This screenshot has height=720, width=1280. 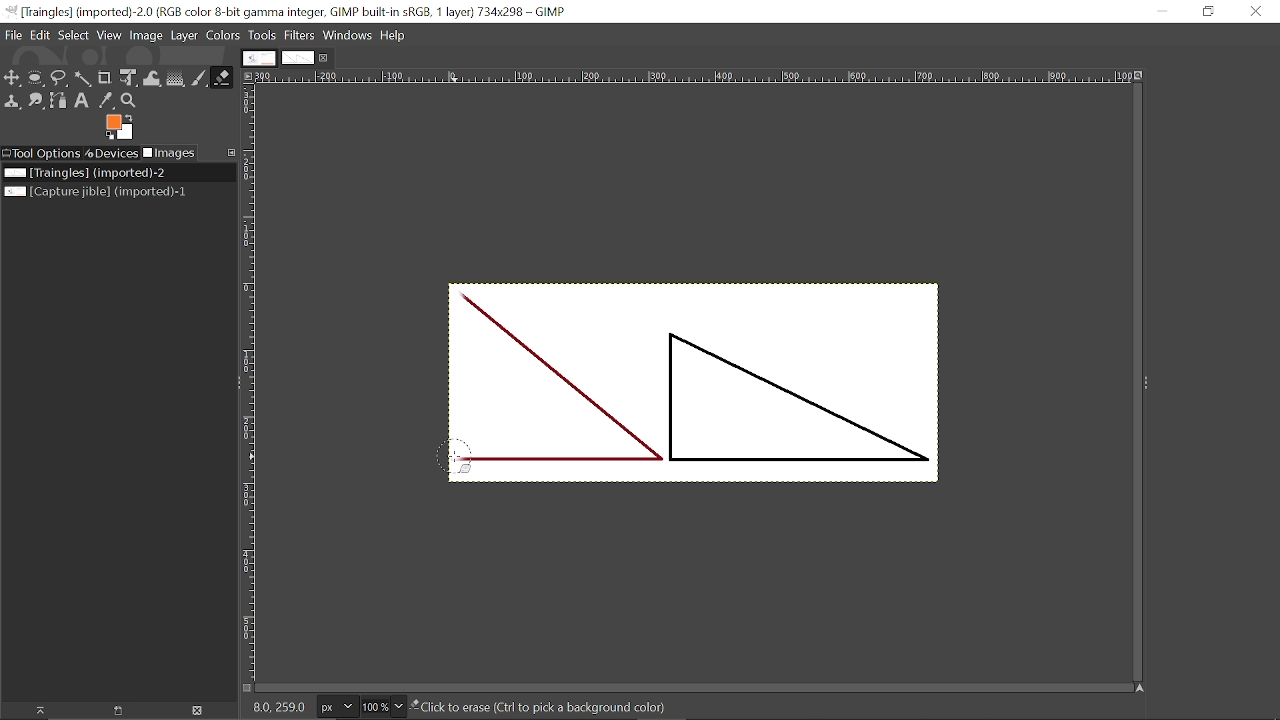 I want to click on View, so click(x=108, y=35).